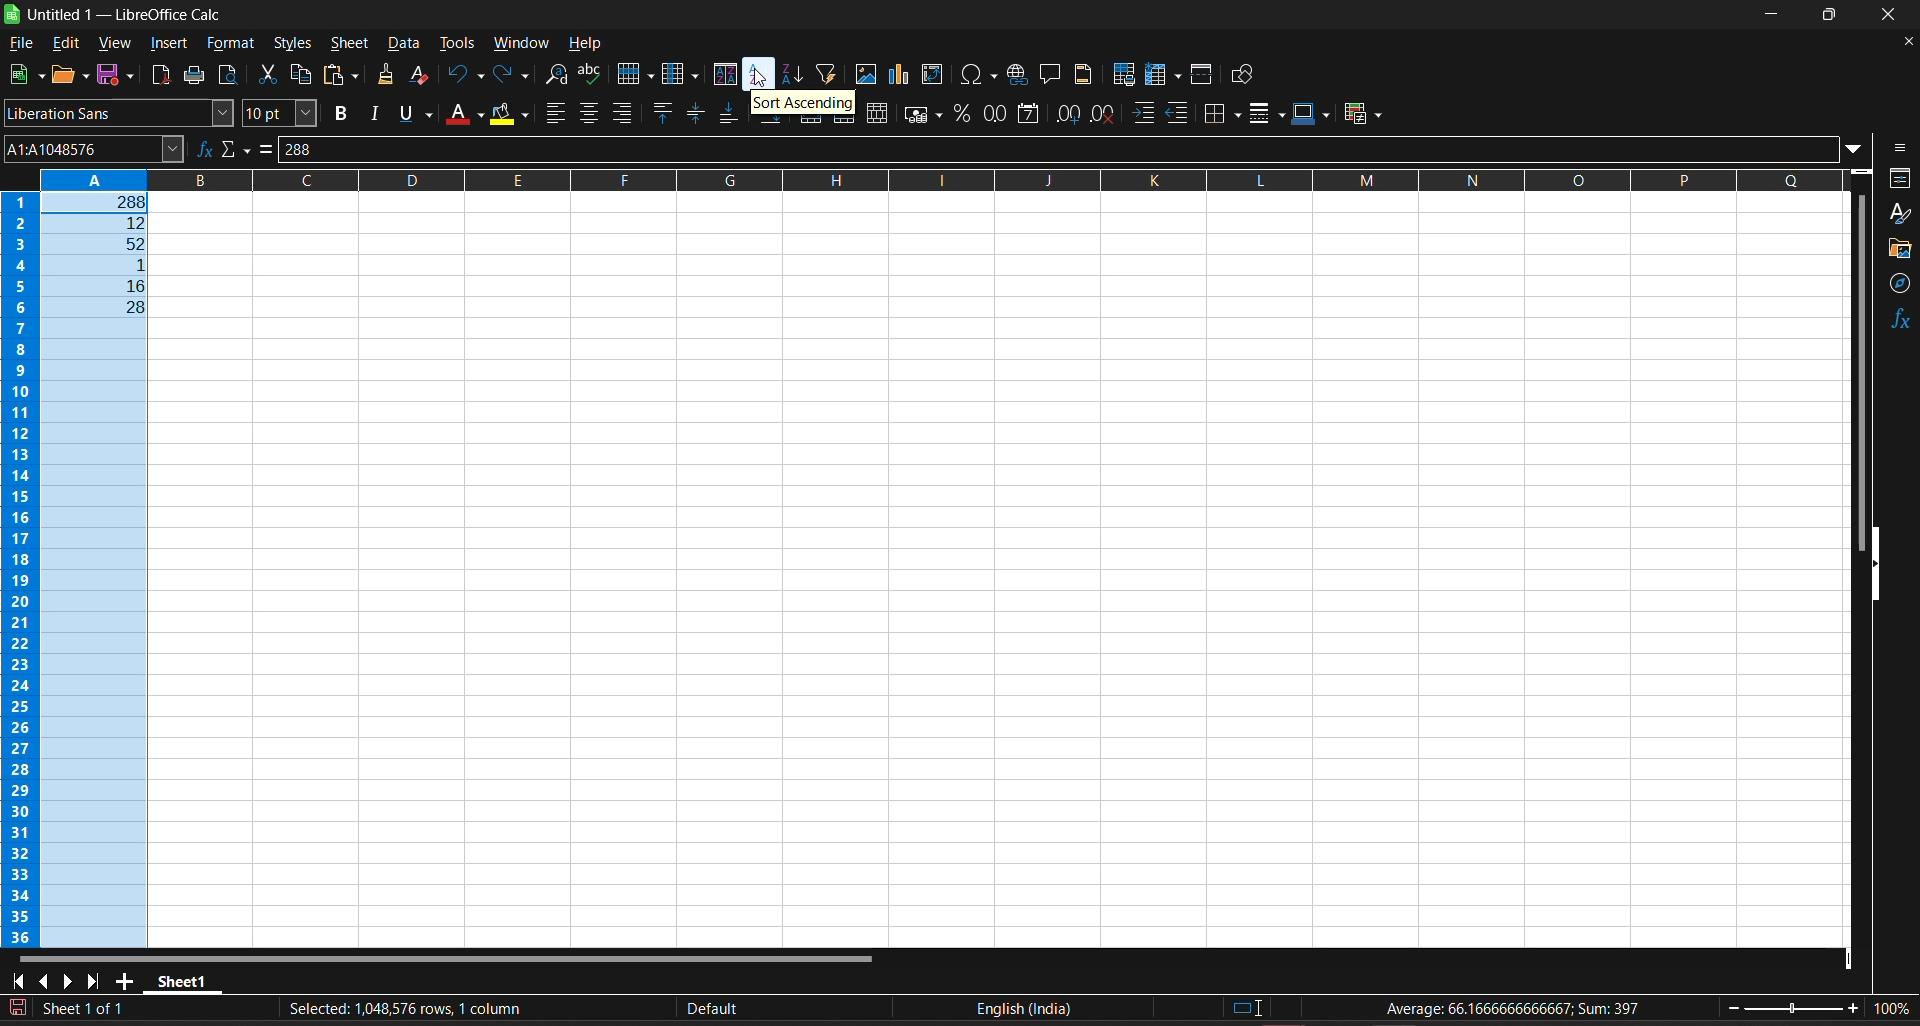  What do you see at coordinates (1246, 75) in the screenshot?
I see `show draw function` at bounding box center [1246, 75].